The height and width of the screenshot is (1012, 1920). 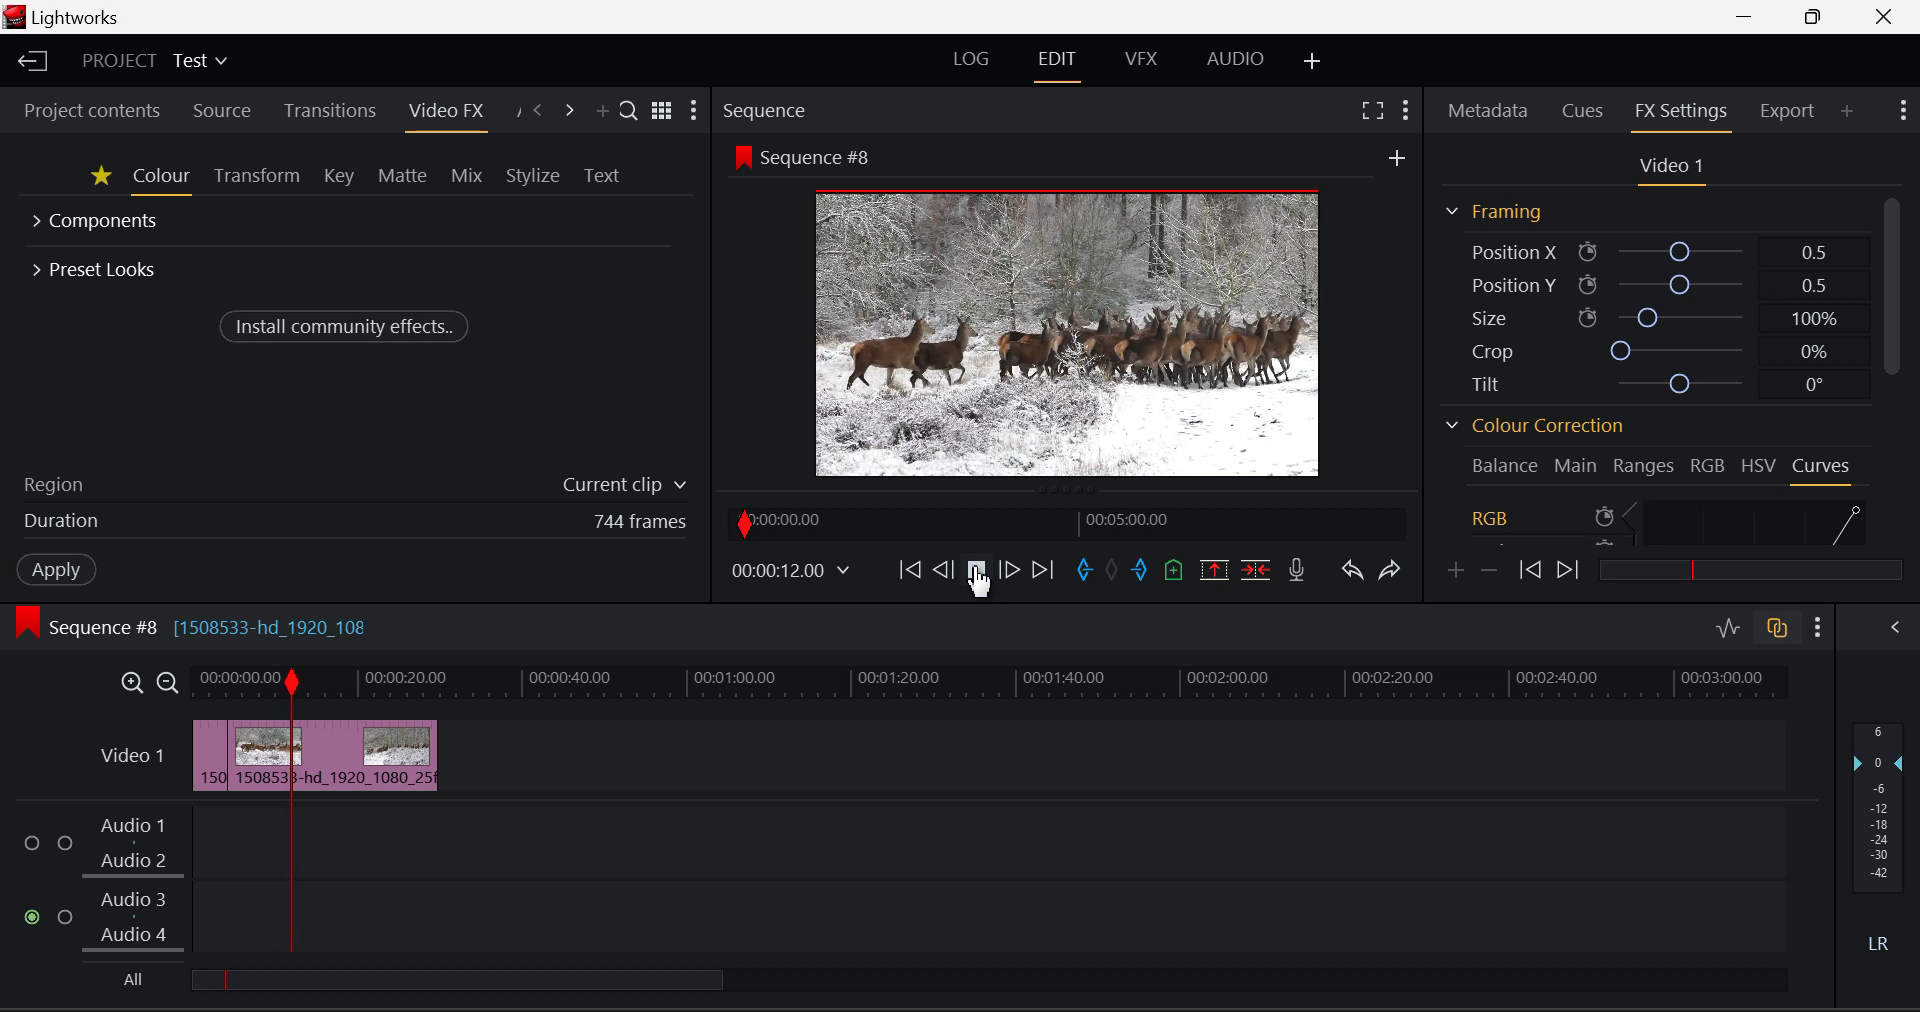 What do you see at coordinates (468, 177) in the screenshot?
I see `Mix` at bounding box center [468, 177].